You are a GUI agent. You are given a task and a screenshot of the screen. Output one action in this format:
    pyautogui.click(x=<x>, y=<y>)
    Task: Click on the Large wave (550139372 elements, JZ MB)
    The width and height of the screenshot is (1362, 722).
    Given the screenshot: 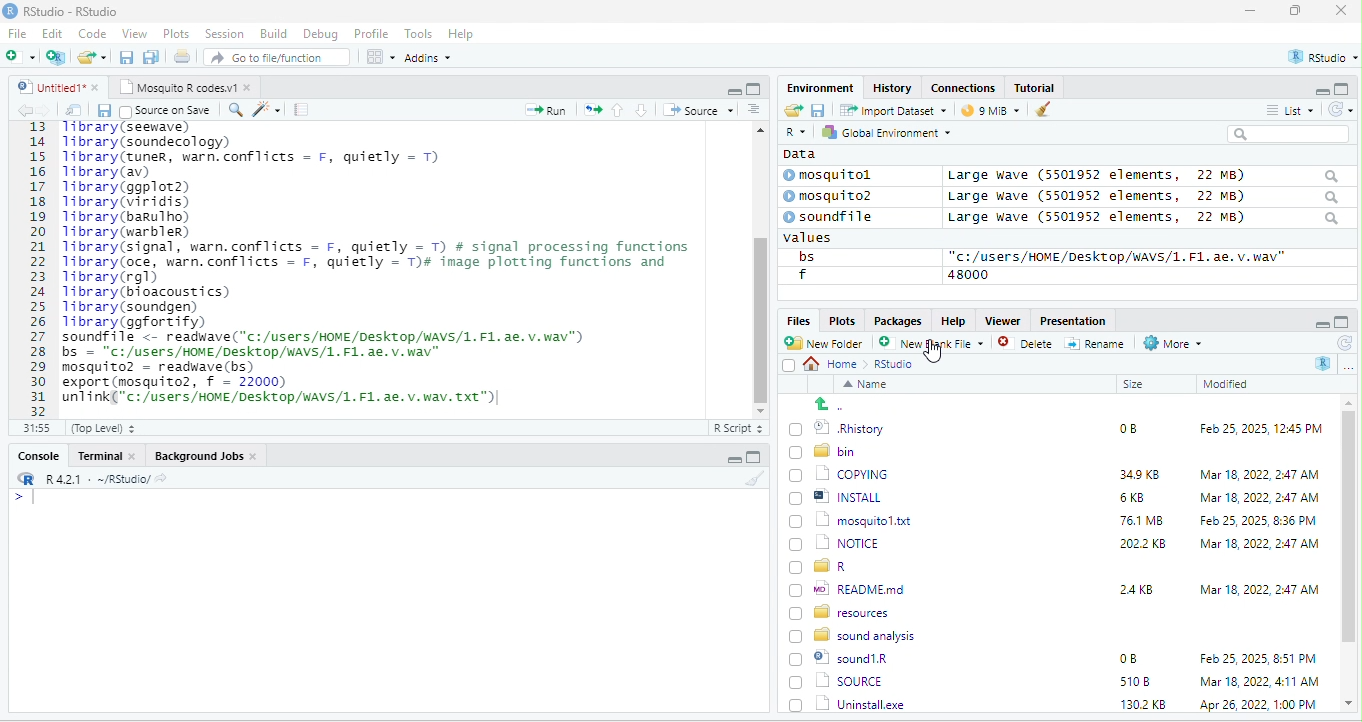 What is the action you would take?
    pyautogui.click(x=1145, y=196)
    